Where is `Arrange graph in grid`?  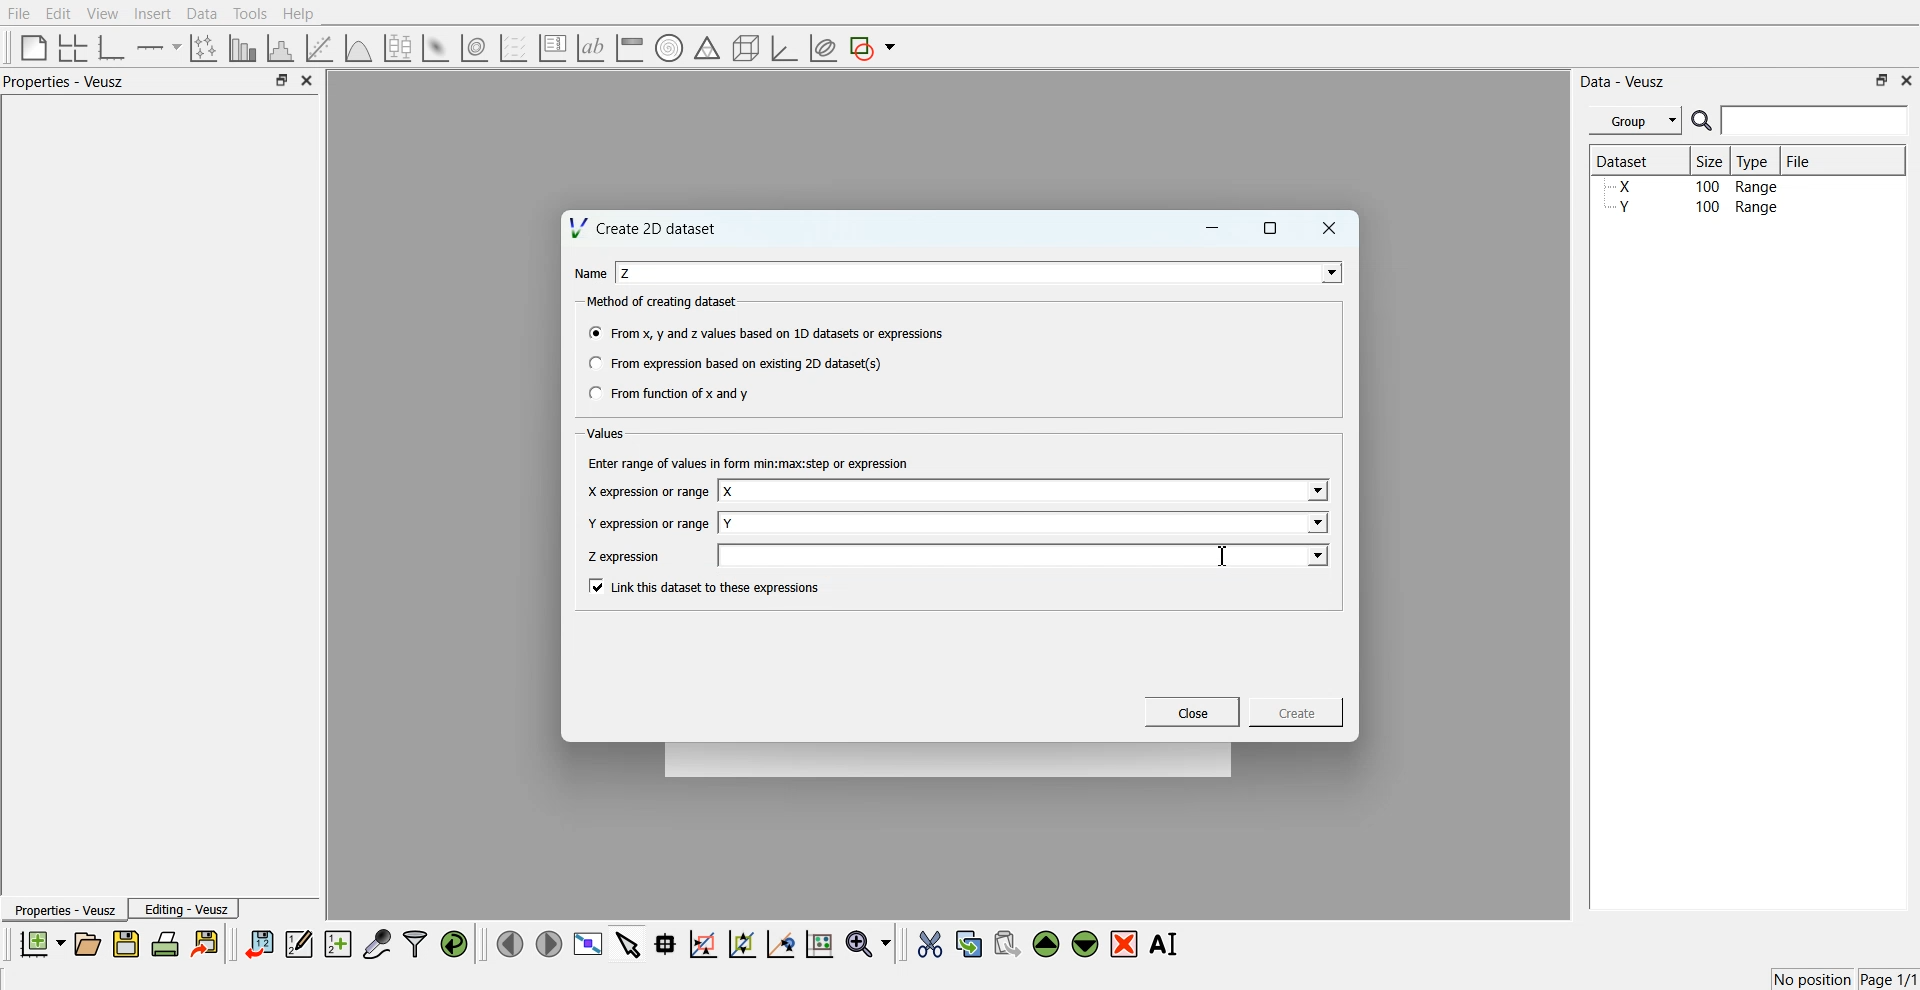 Arrange graph in grid is located at coordinates (73, 49).